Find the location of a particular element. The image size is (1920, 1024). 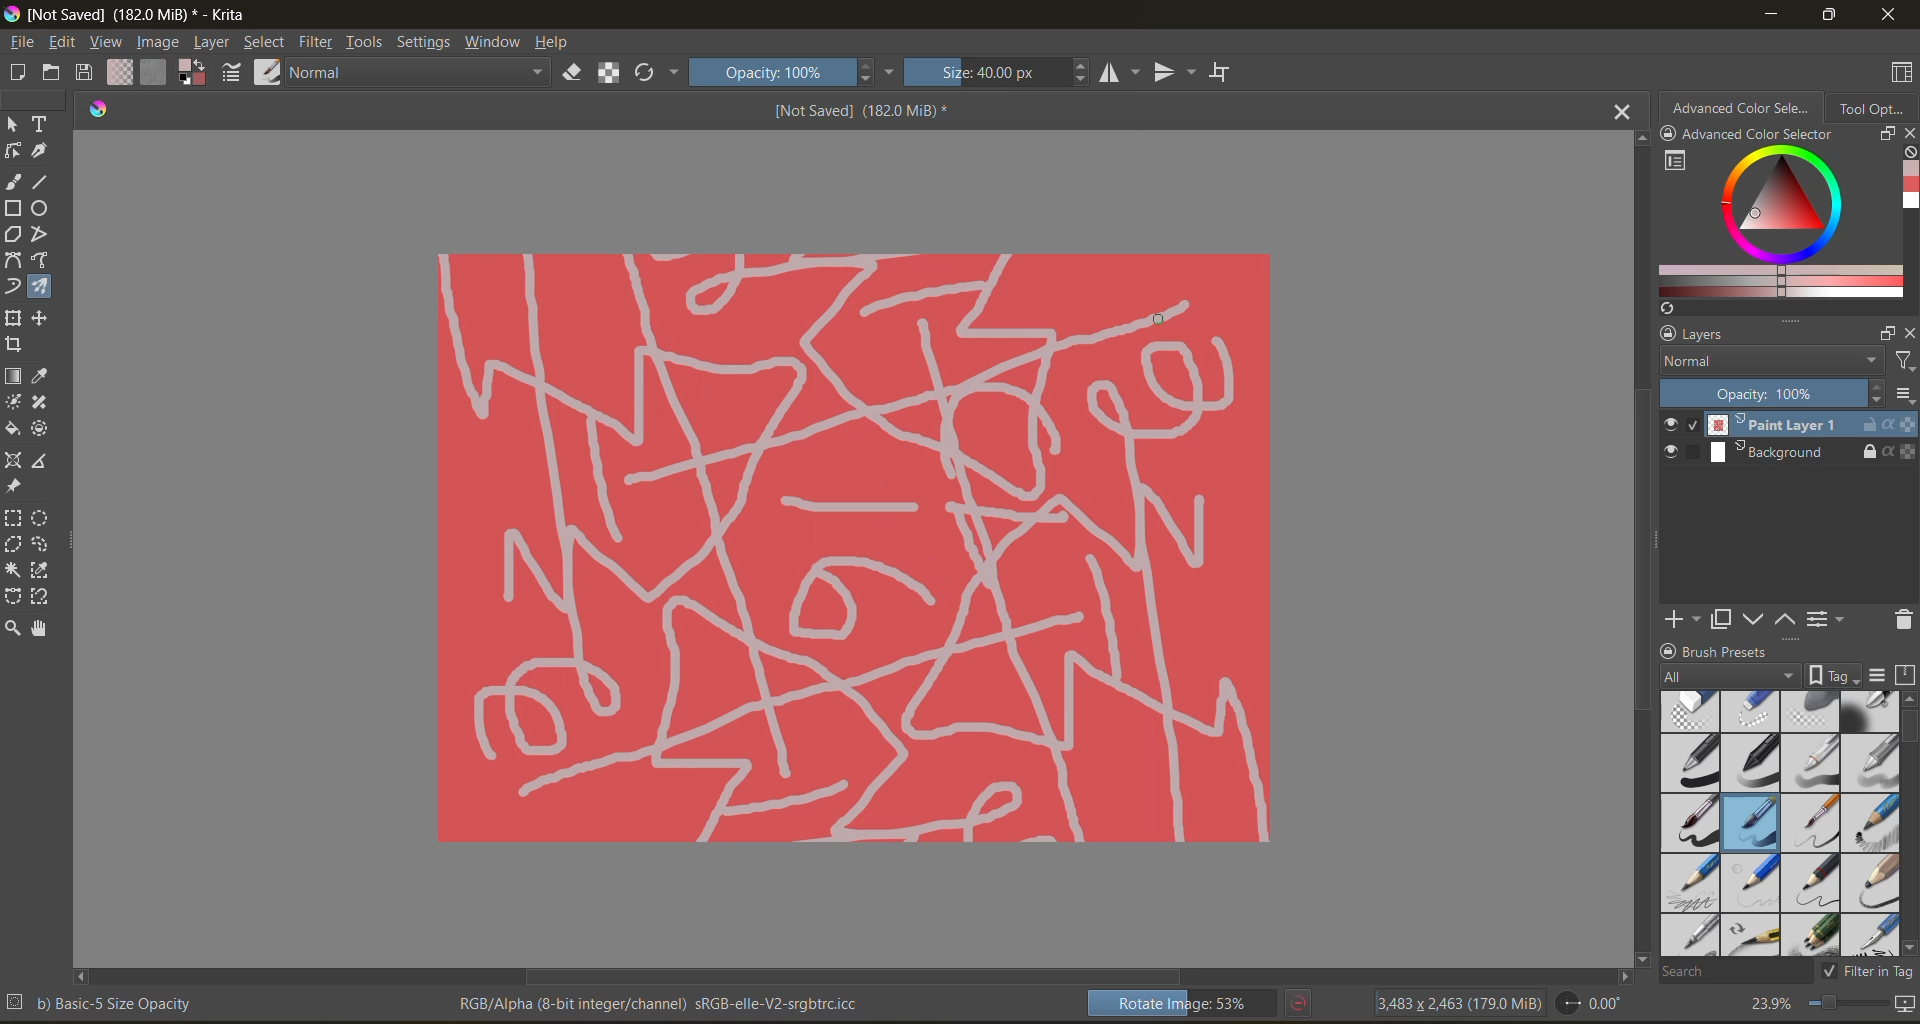

tag is located at coordinates (1729, 677).